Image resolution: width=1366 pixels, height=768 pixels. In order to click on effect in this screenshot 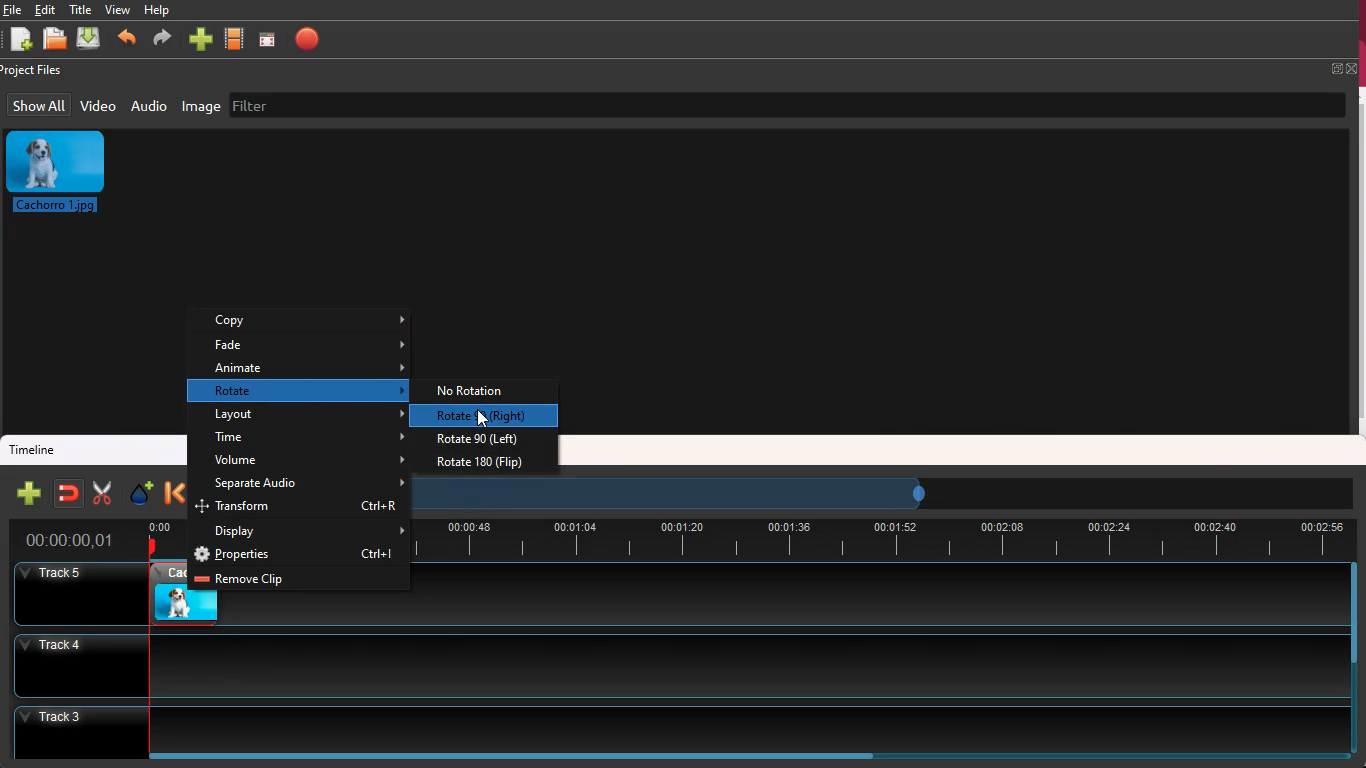, I will do `click(140, 492)`.